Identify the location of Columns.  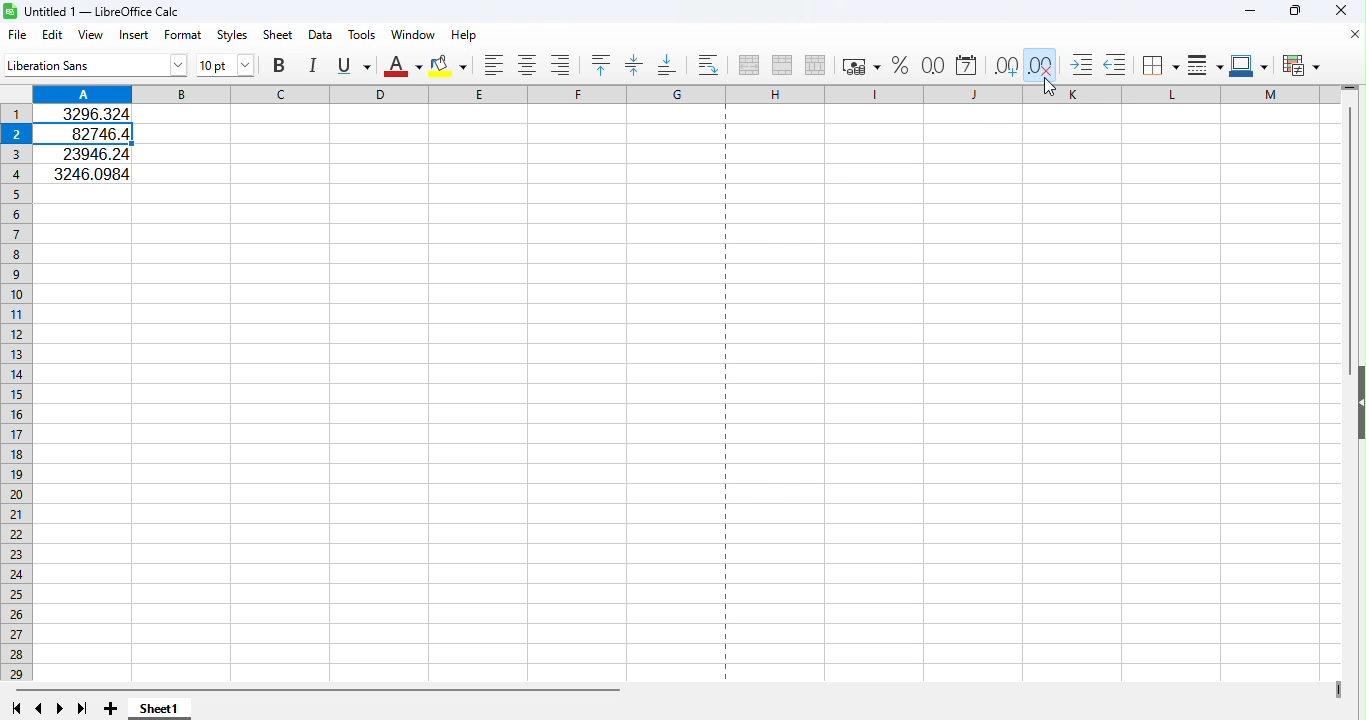
(507, 94).